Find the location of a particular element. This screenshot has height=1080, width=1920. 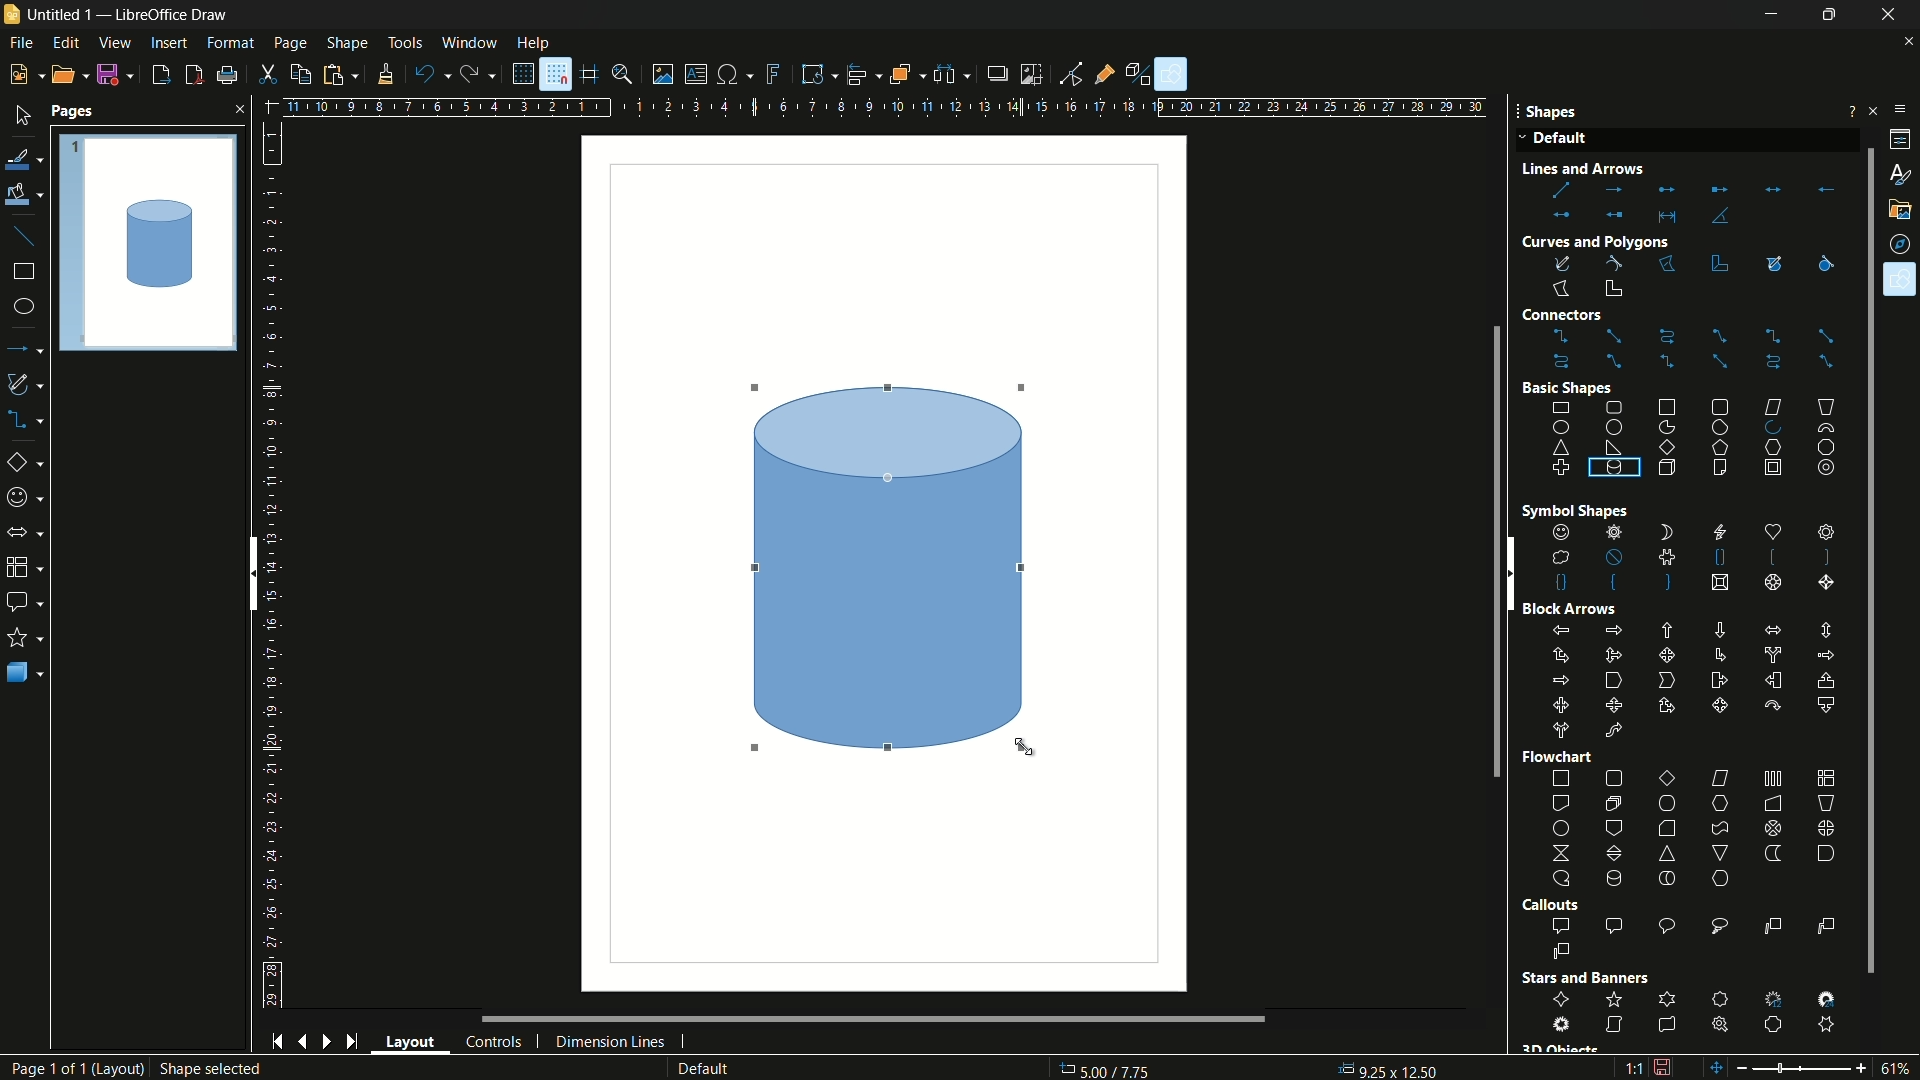

cylinder is located at coordinates (162, 250).